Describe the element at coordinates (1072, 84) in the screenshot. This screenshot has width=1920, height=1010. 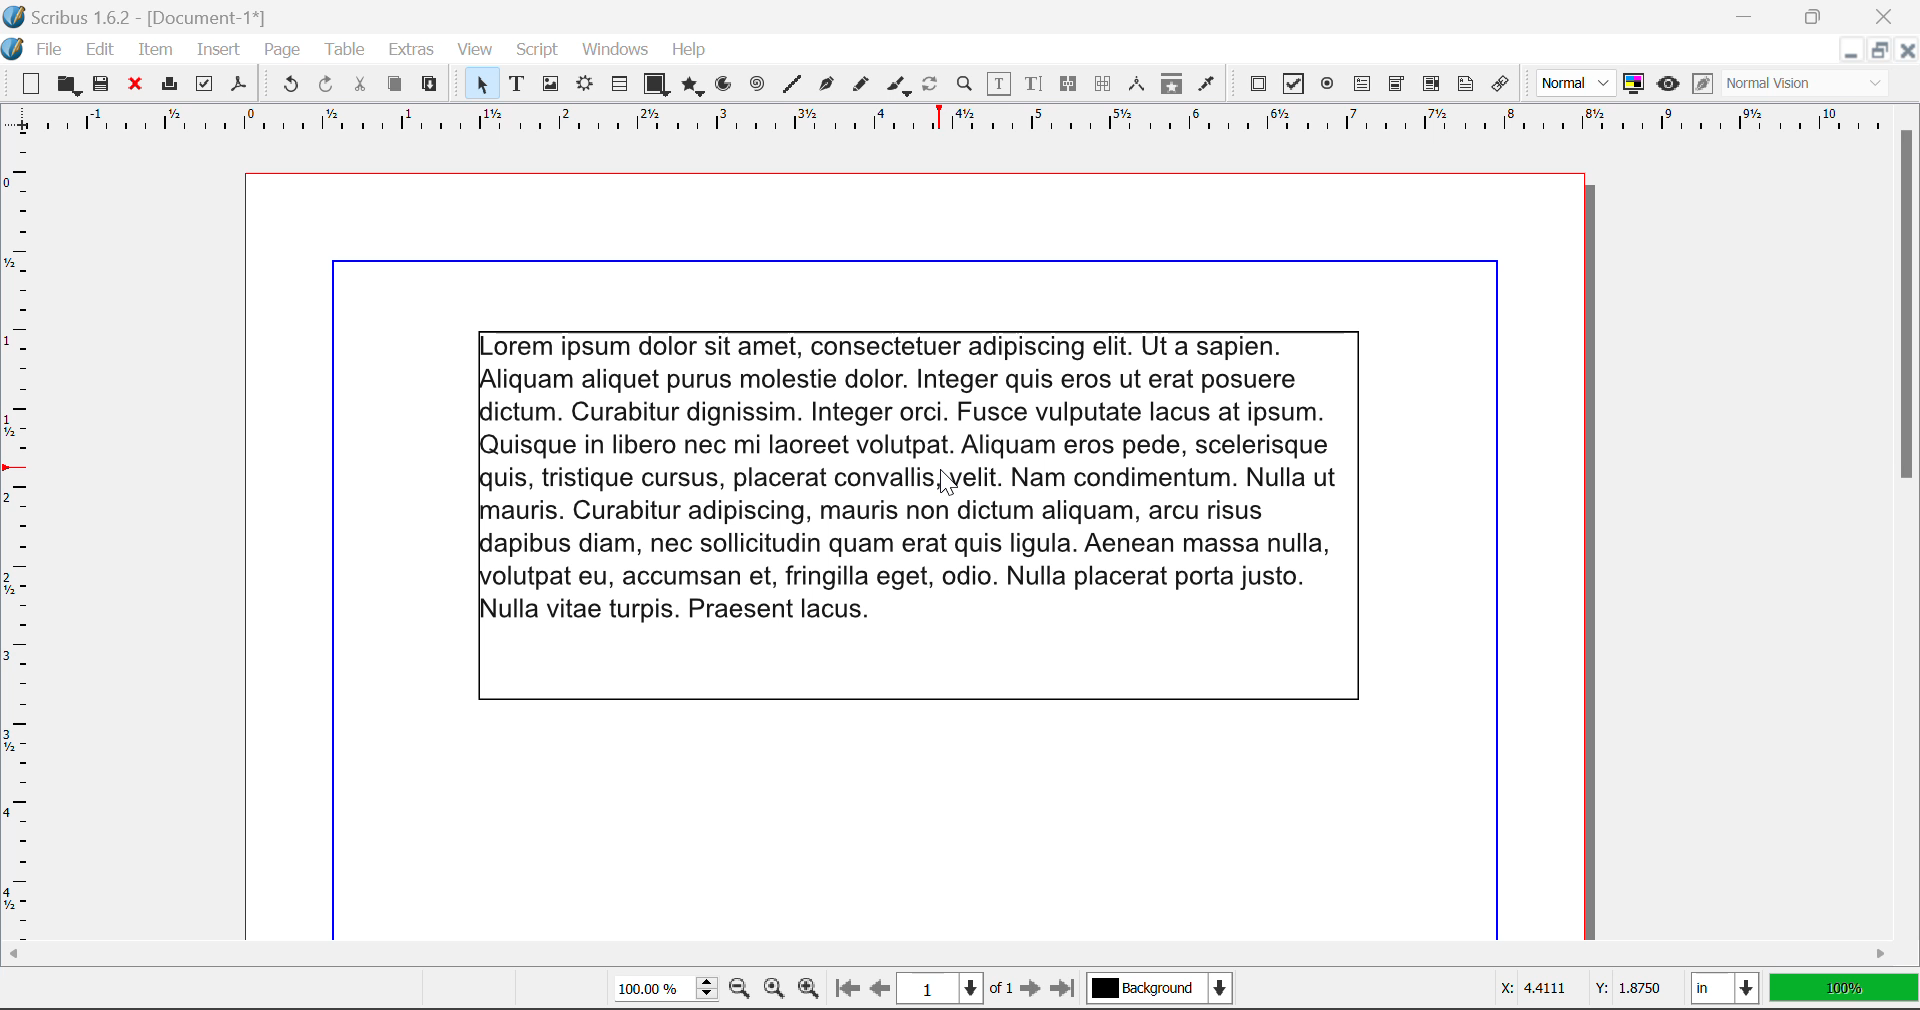
I see `Link Frames` at that location.